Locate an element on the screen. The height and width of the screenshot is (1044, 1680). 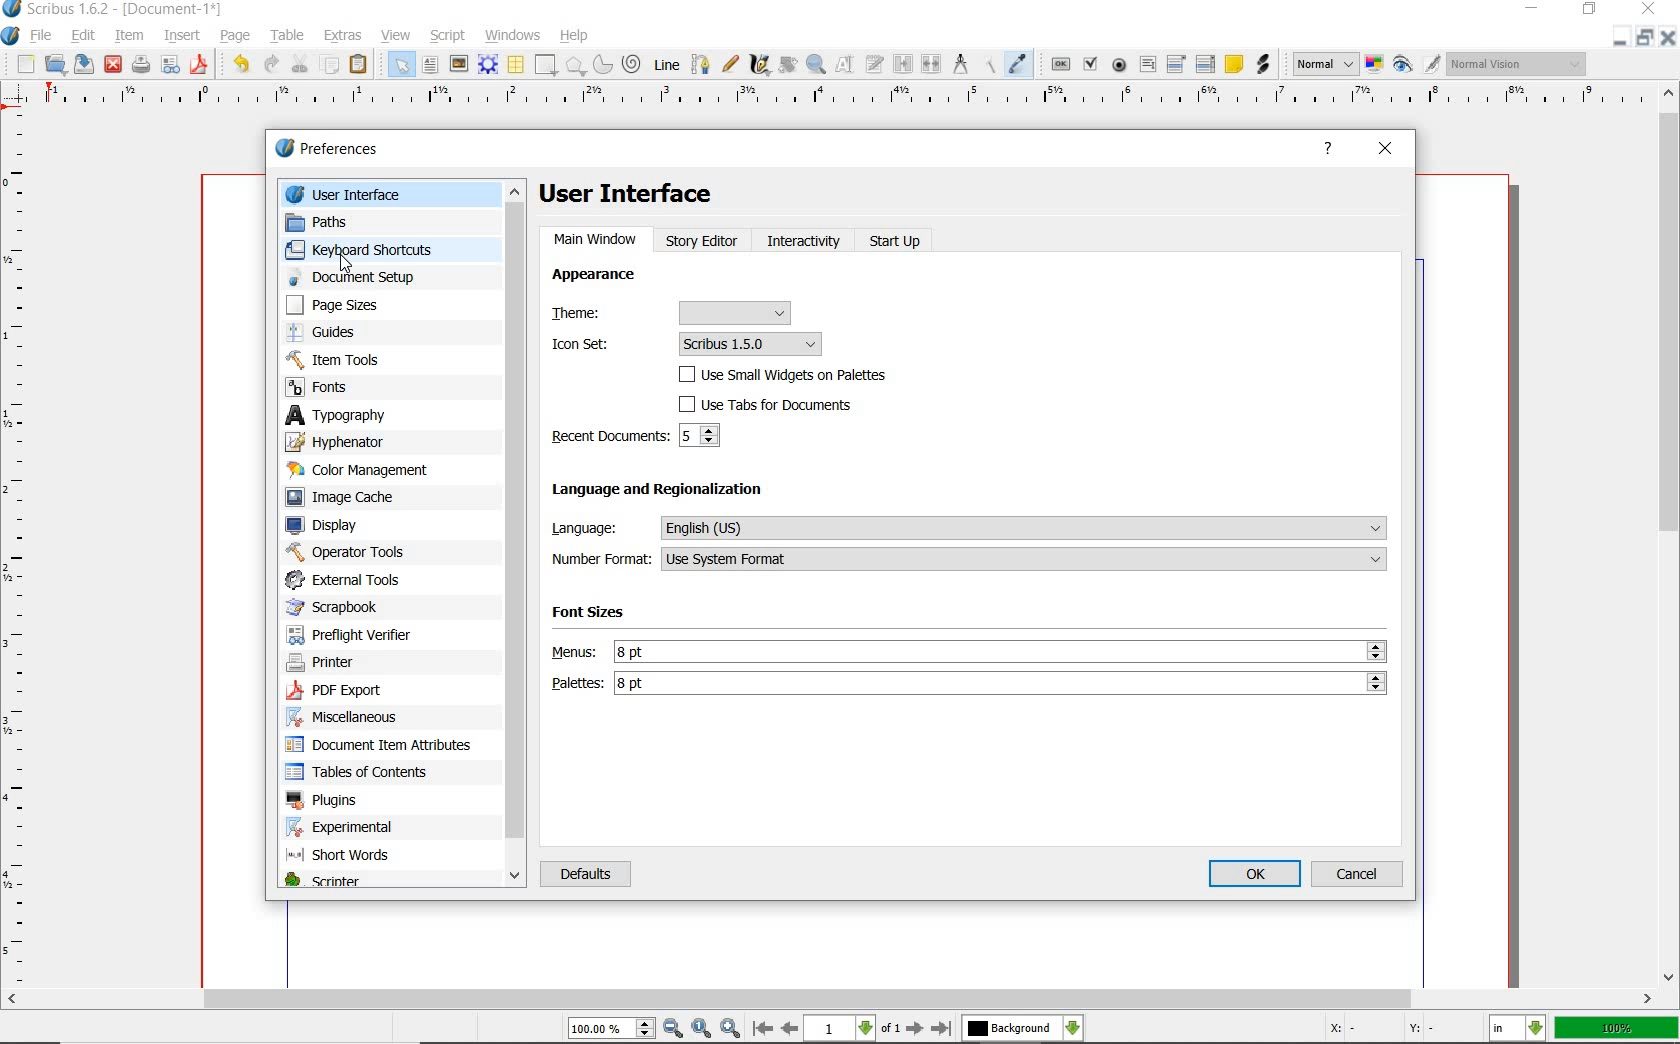
zoom factor is located at coordinates (1617, 1029).